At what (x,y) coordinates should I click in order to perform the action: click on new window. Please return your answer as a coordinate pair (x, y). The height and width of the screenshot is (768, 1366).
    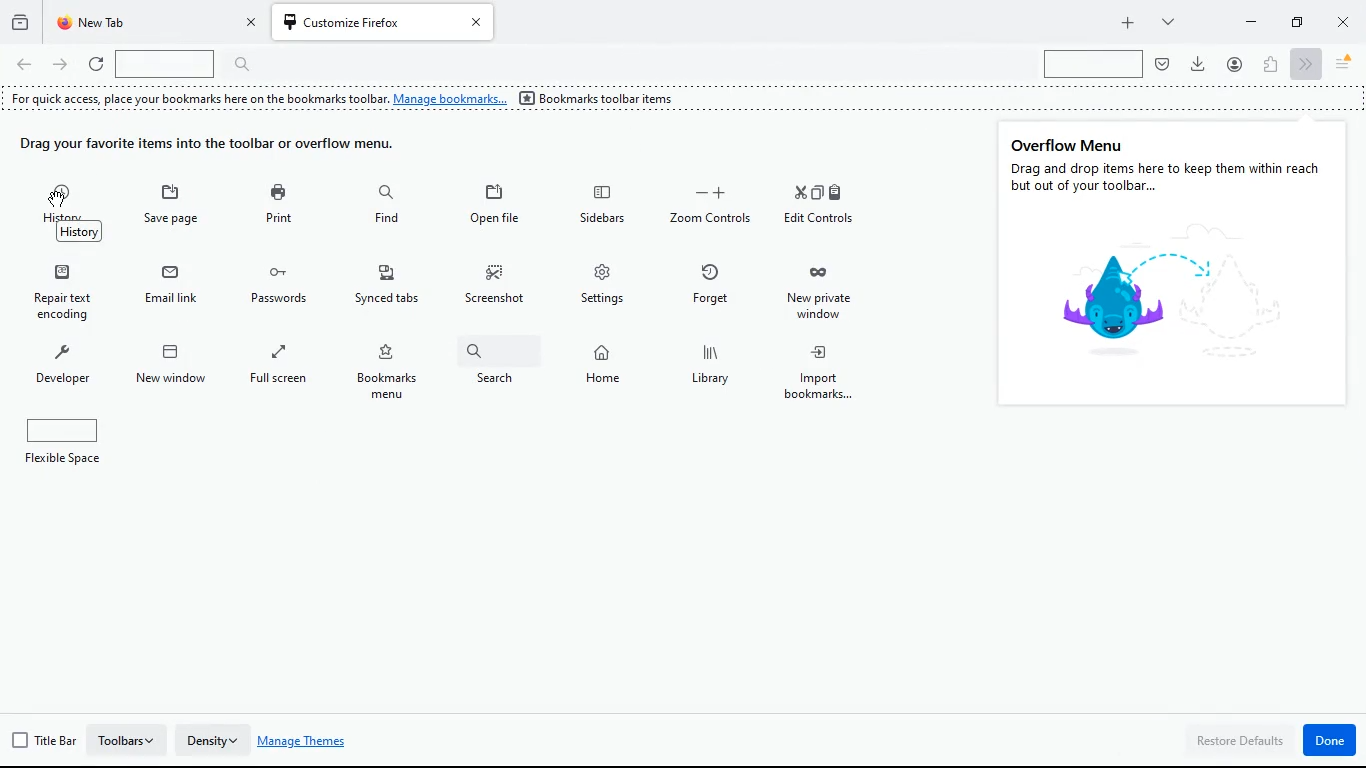
    Looking at the image, I should click on (174, 371).